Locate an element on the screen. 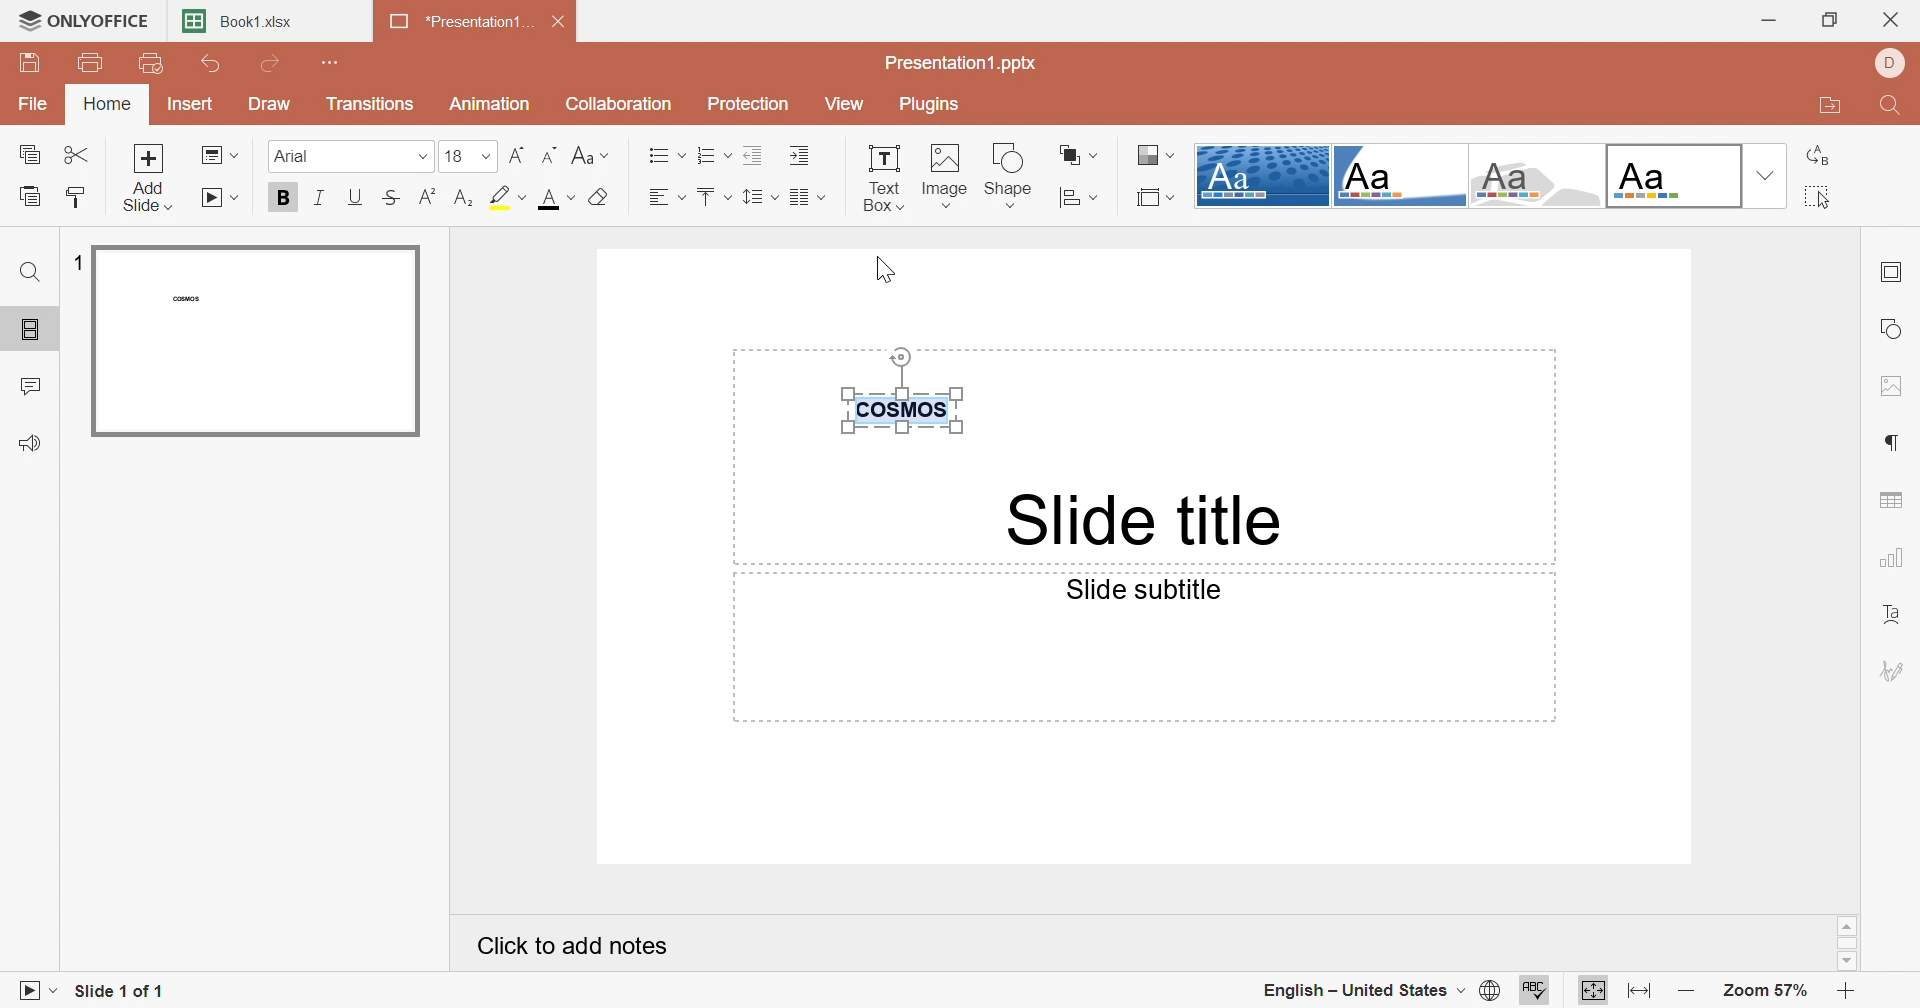 The width and height of the screenshot is (1920, 1008). 1 is located at coordinates (76, 262).